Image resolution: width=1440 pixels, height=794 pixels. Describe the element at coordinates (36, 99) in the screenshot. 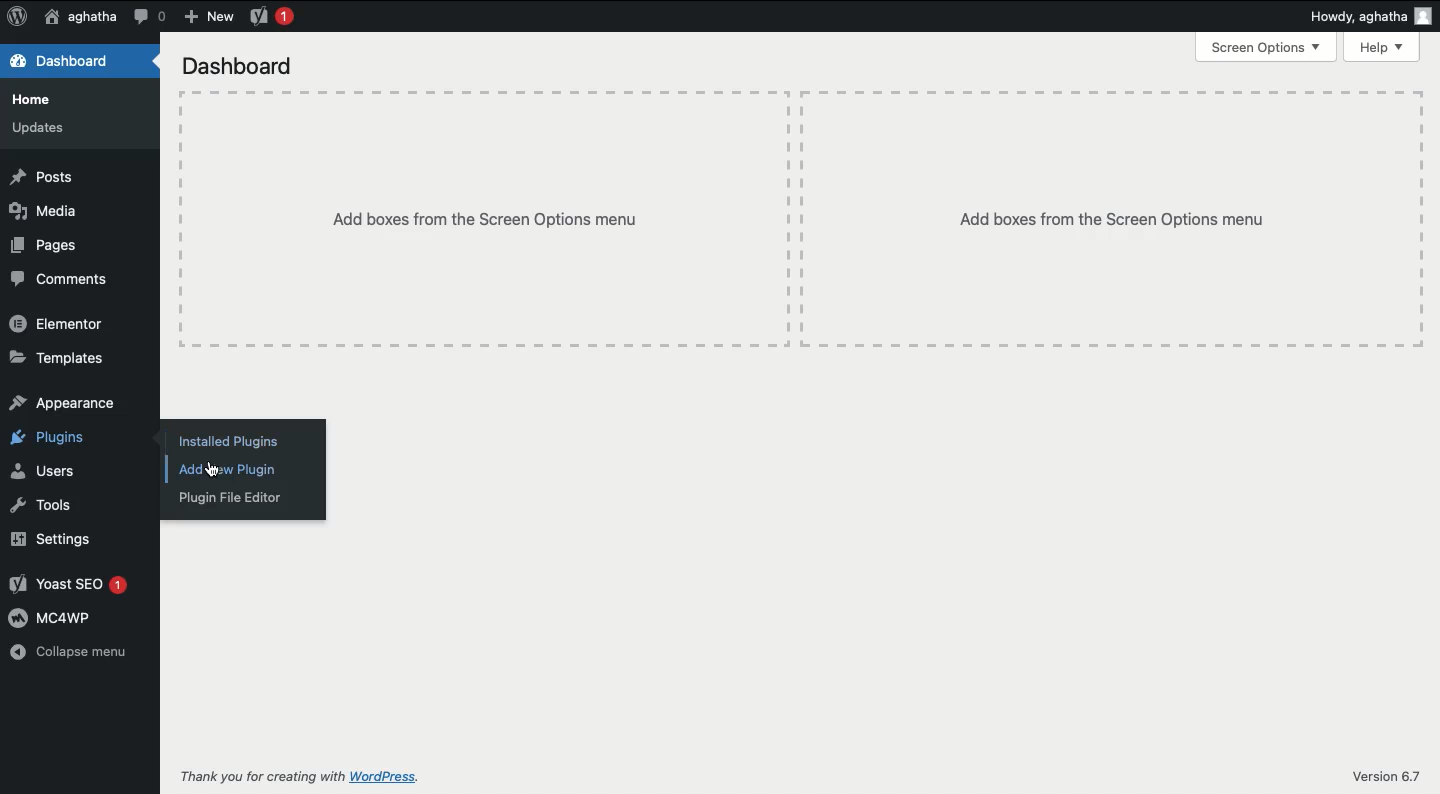

I see `Home` at that location.